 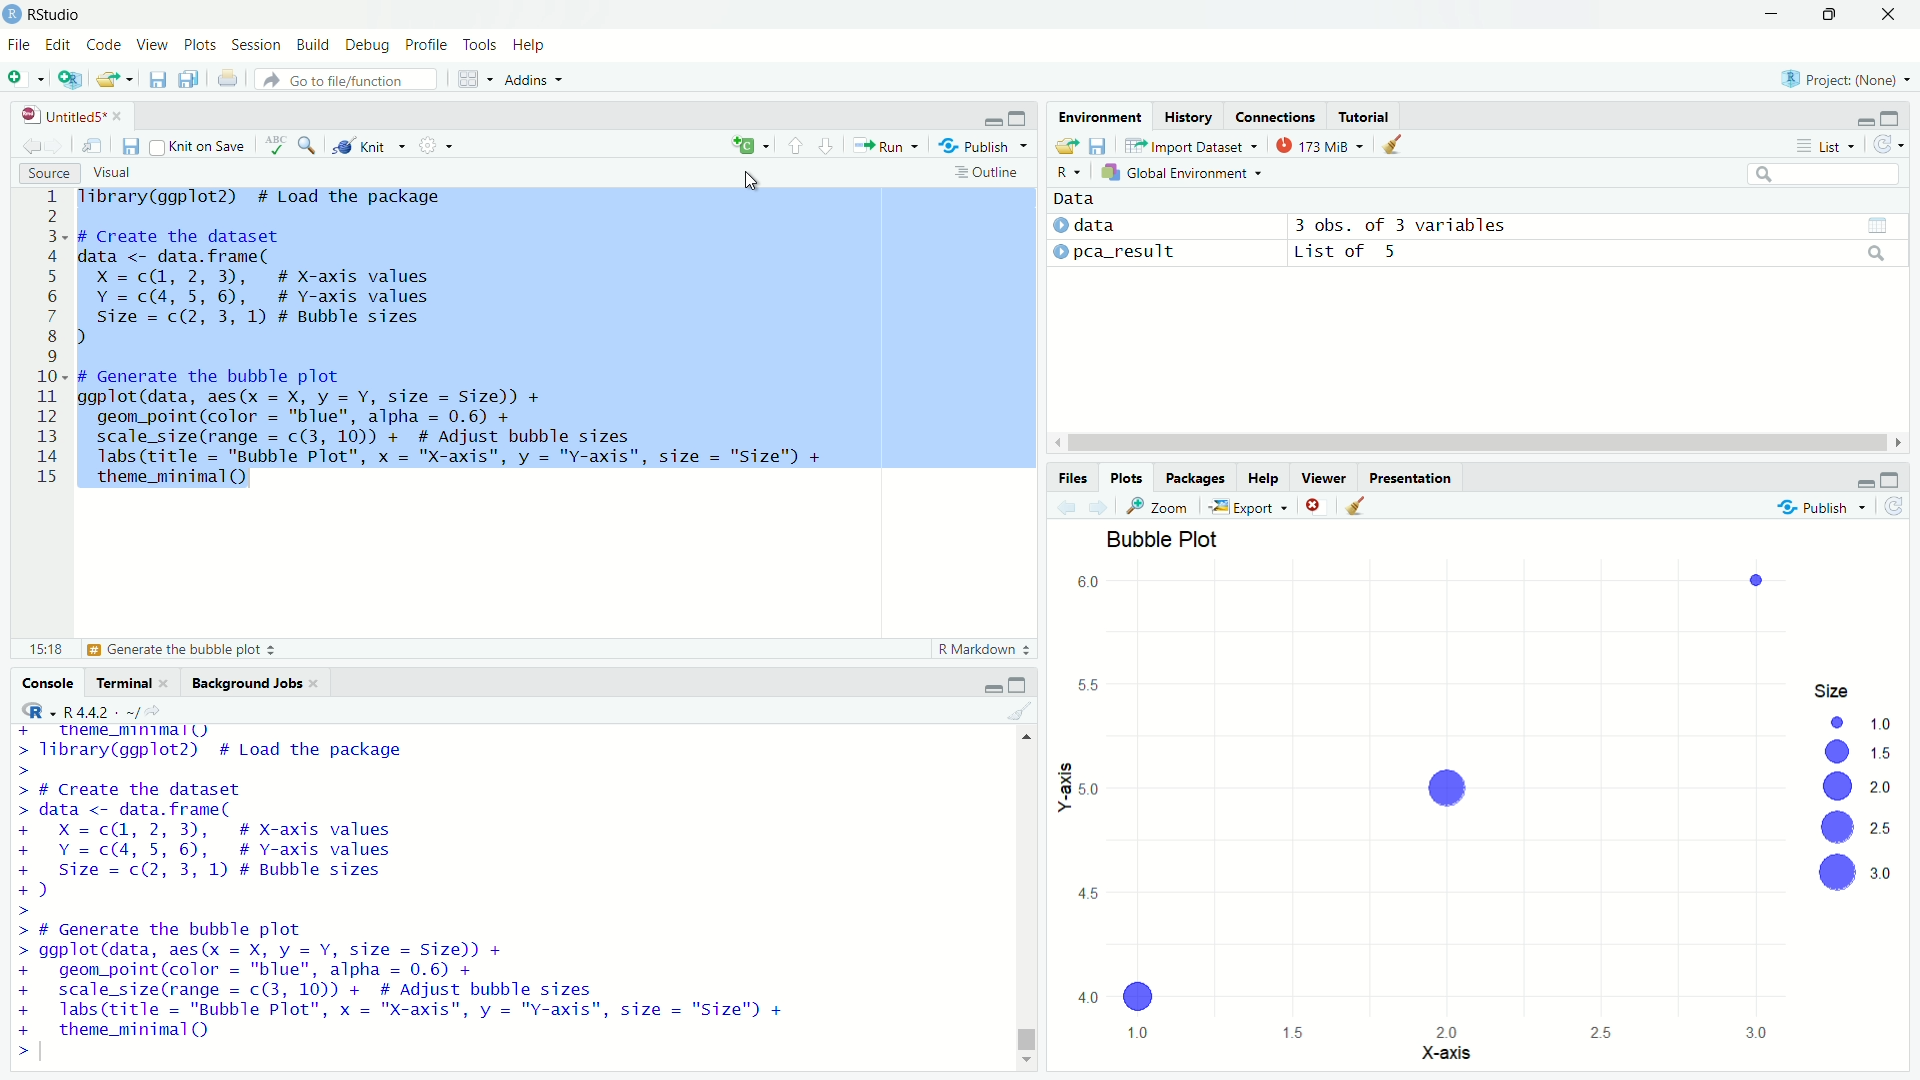 I want to click on generate the bubble plot , so click(x=153, y=650).